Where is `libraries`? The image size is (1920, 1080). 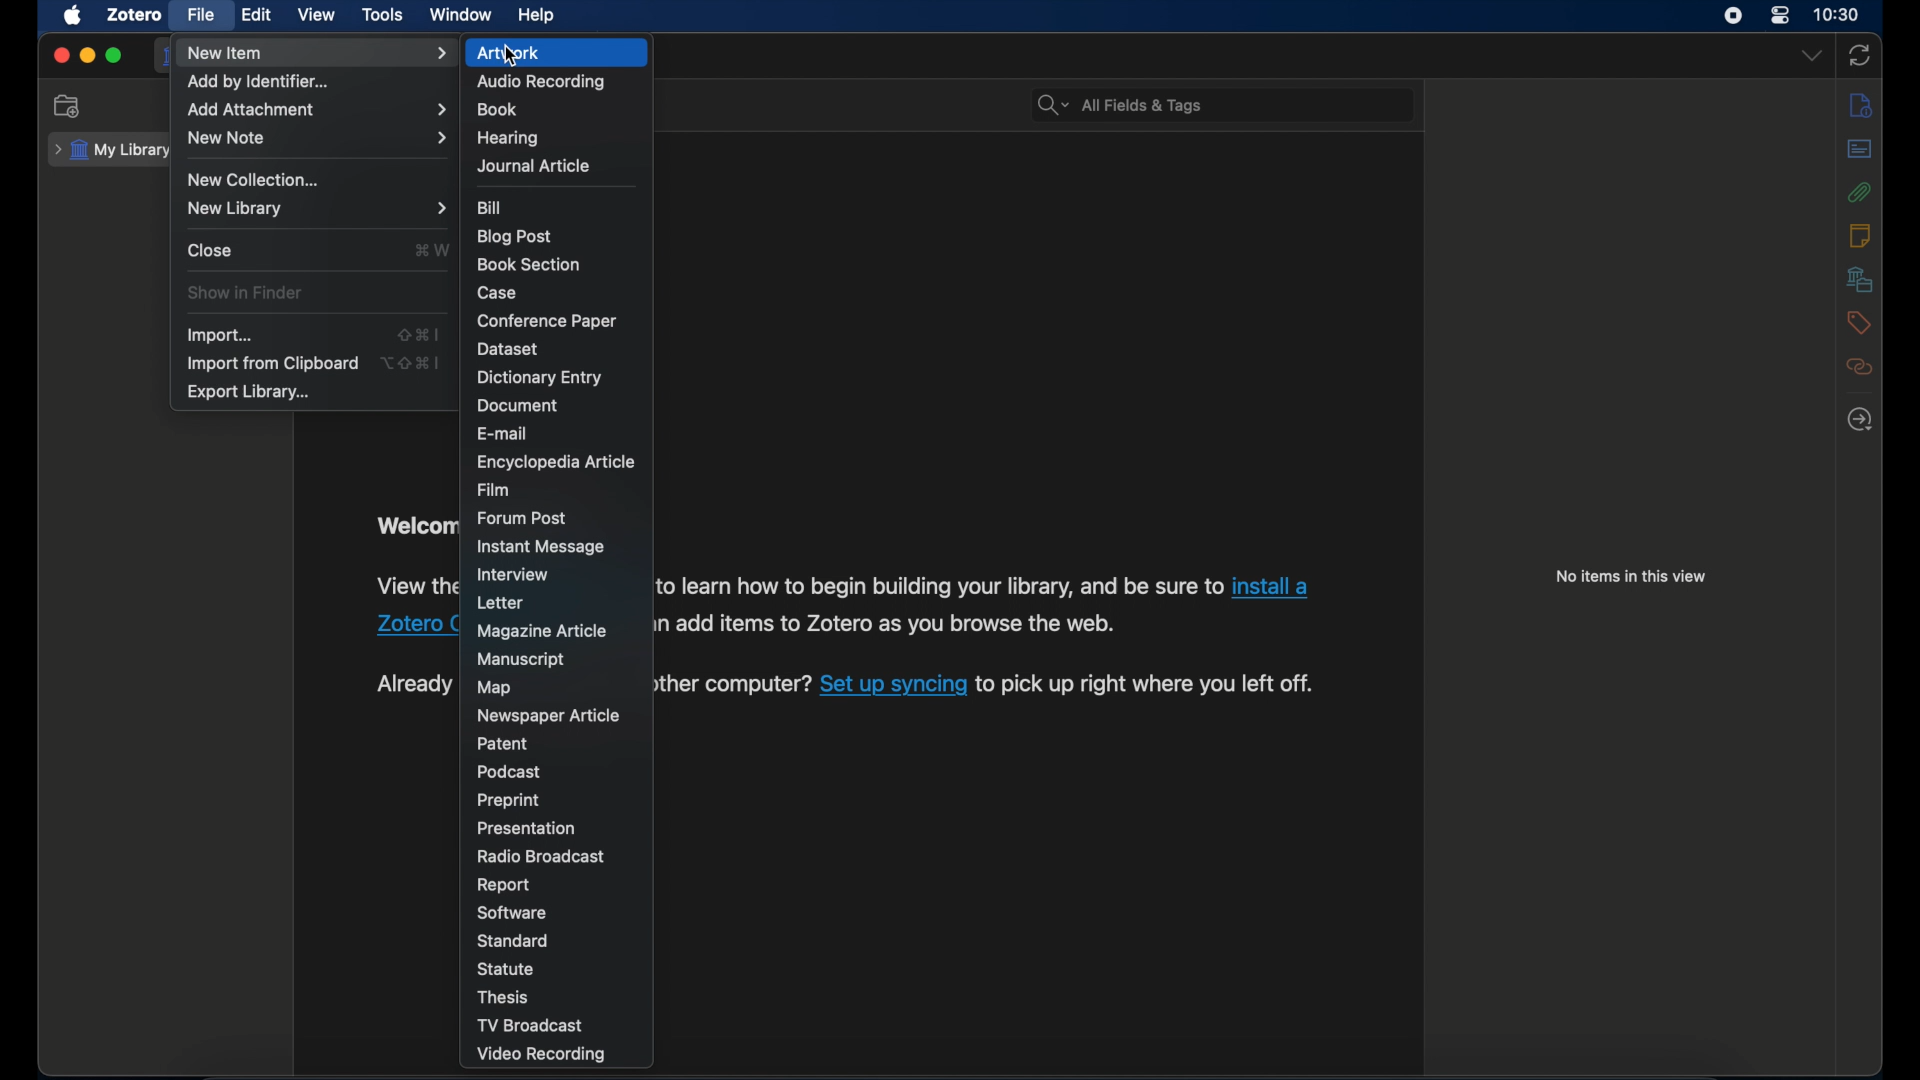
libraries is located at coordinates (1861, 279).